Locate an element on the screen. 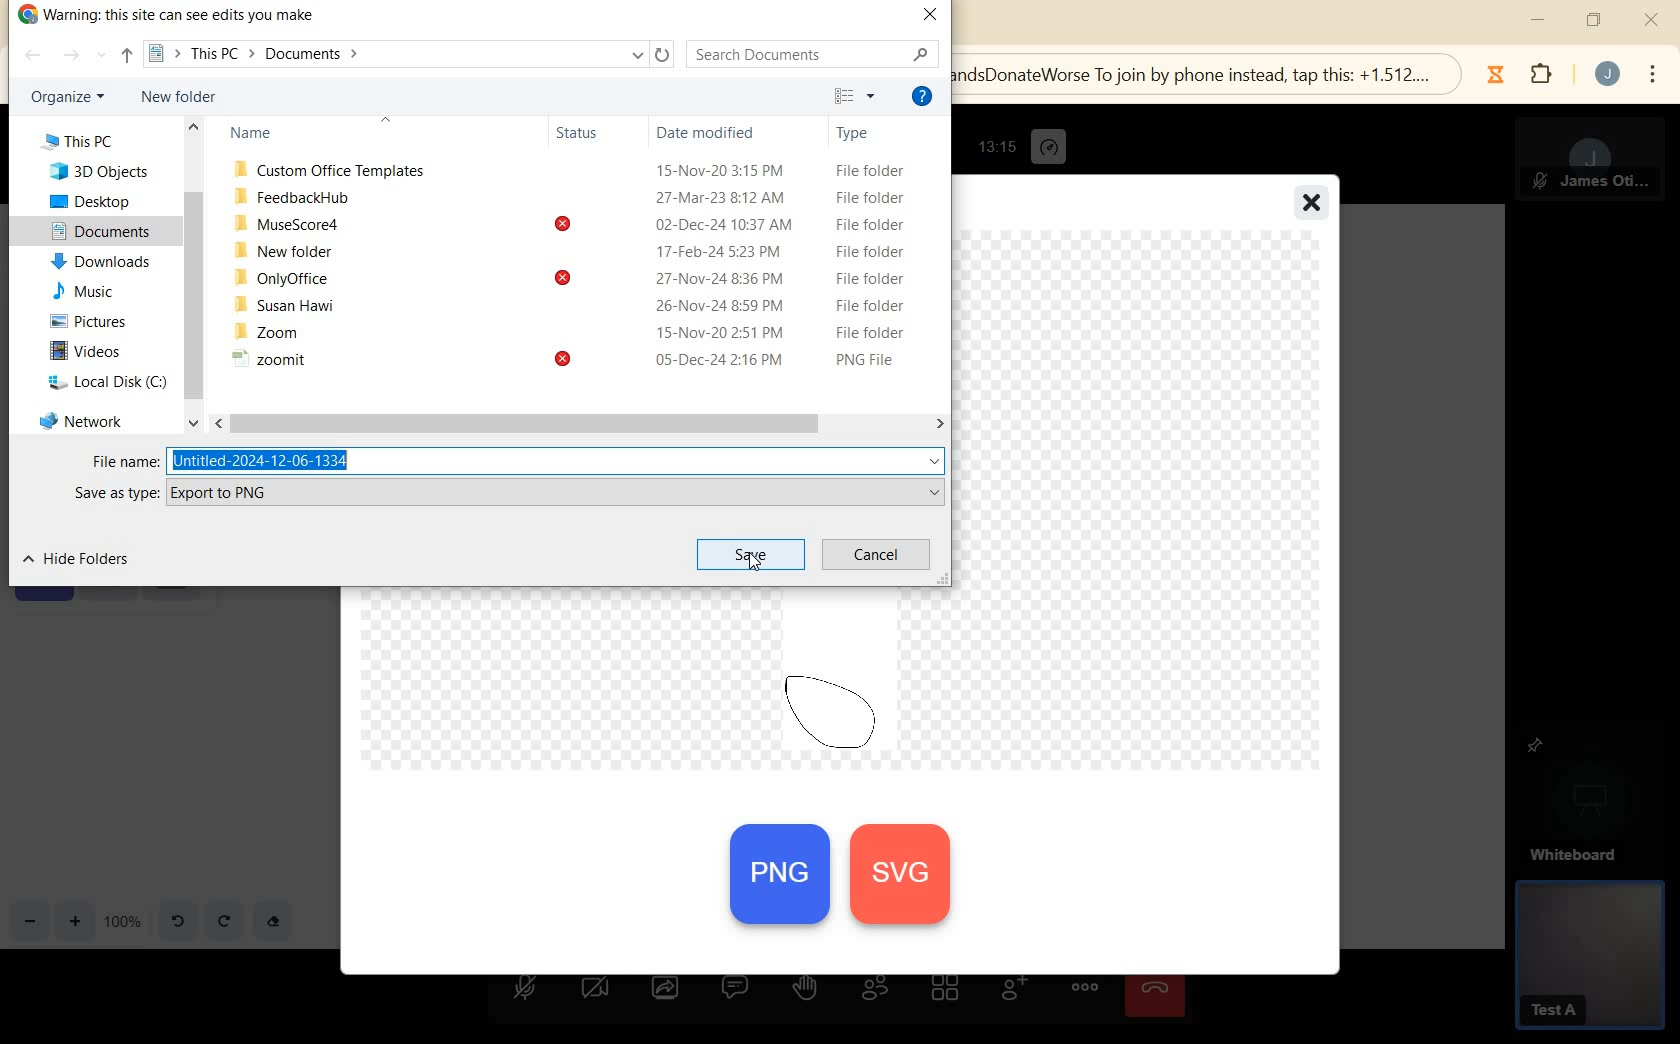 The image size is (1680, 1044). network is located at coordinates (97, 420).